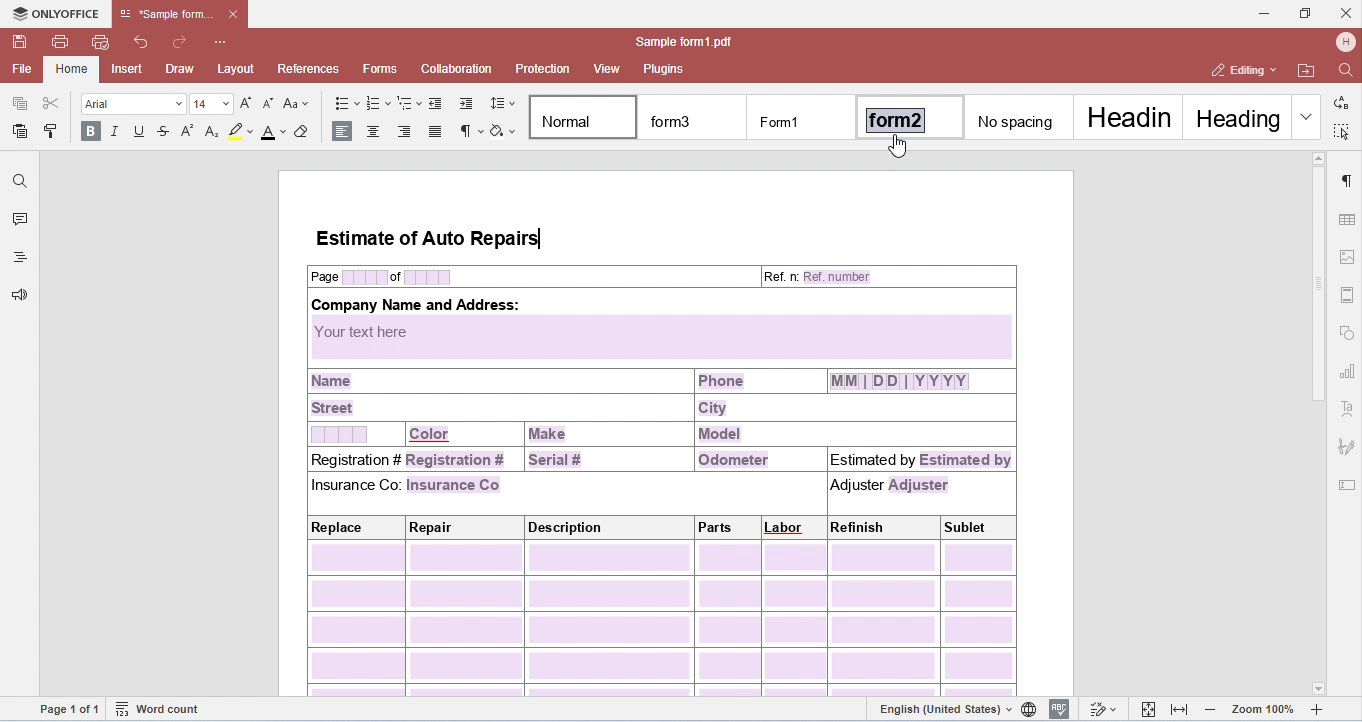  Describe the element at coordinates (128, 69) in the screenshot. I see `insert` at that location.